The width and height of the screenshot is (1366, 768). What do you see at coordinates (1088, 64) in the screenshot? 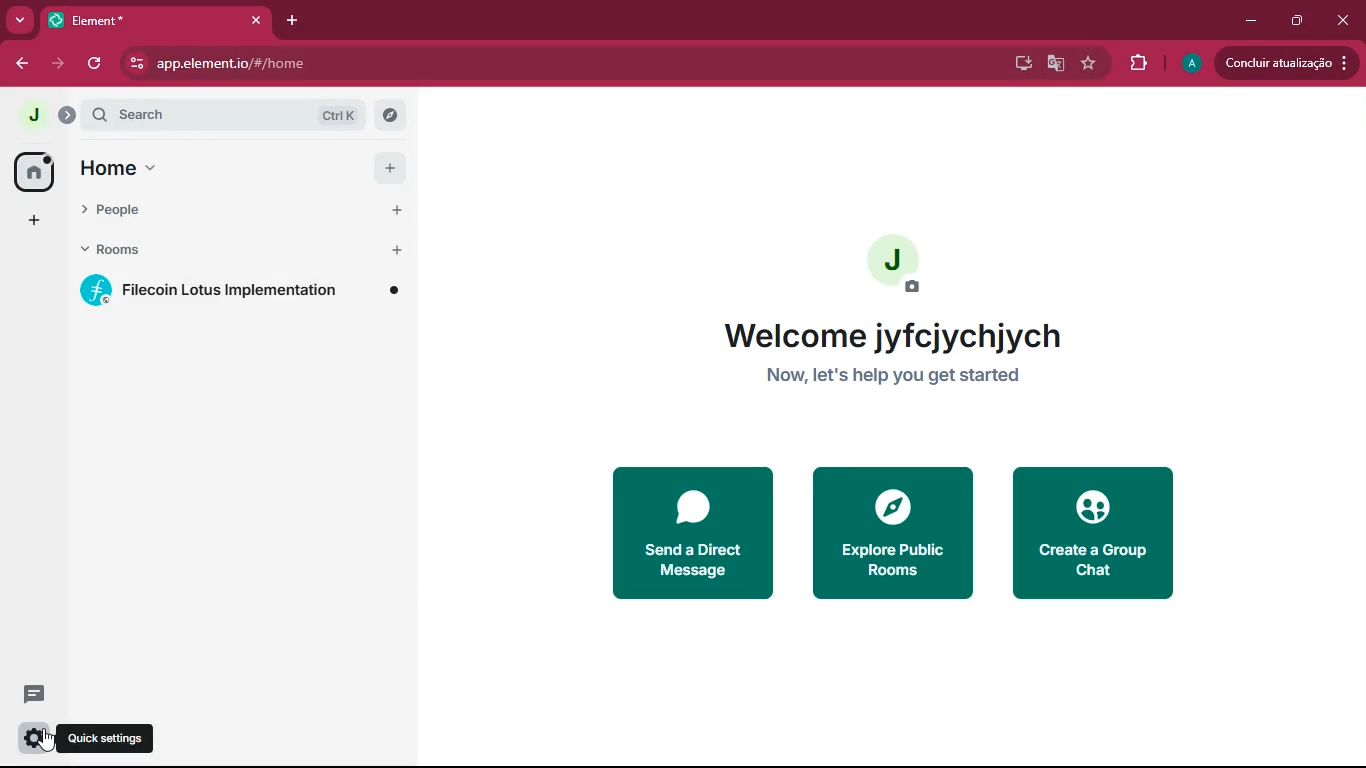
I see `favourite ` at bounding box center [1088, 64].